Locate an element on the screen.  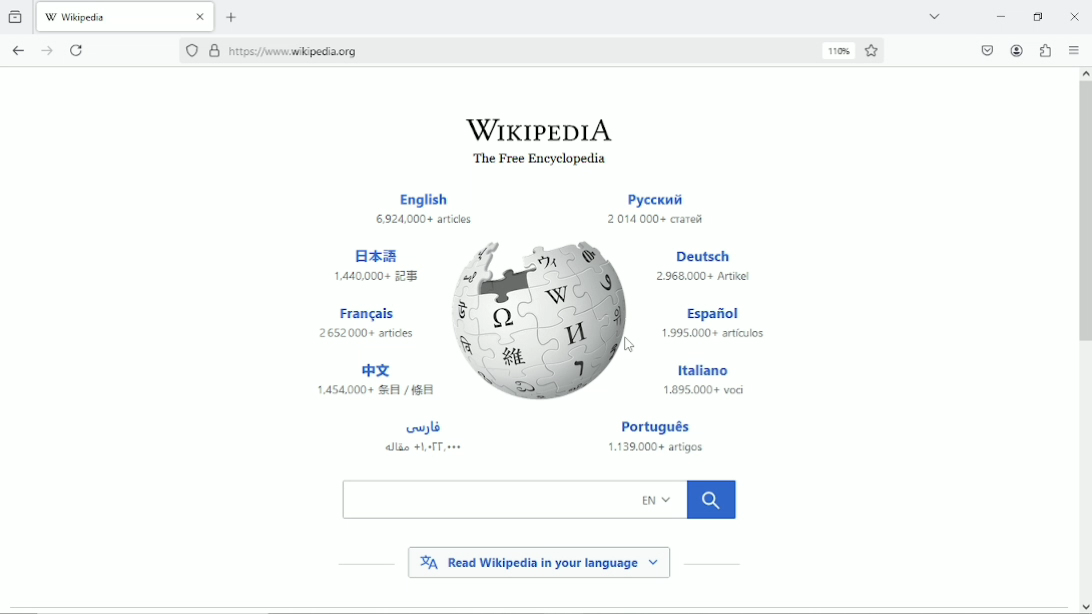
English
6.924.000 articles is located at coordinates (427, 210).